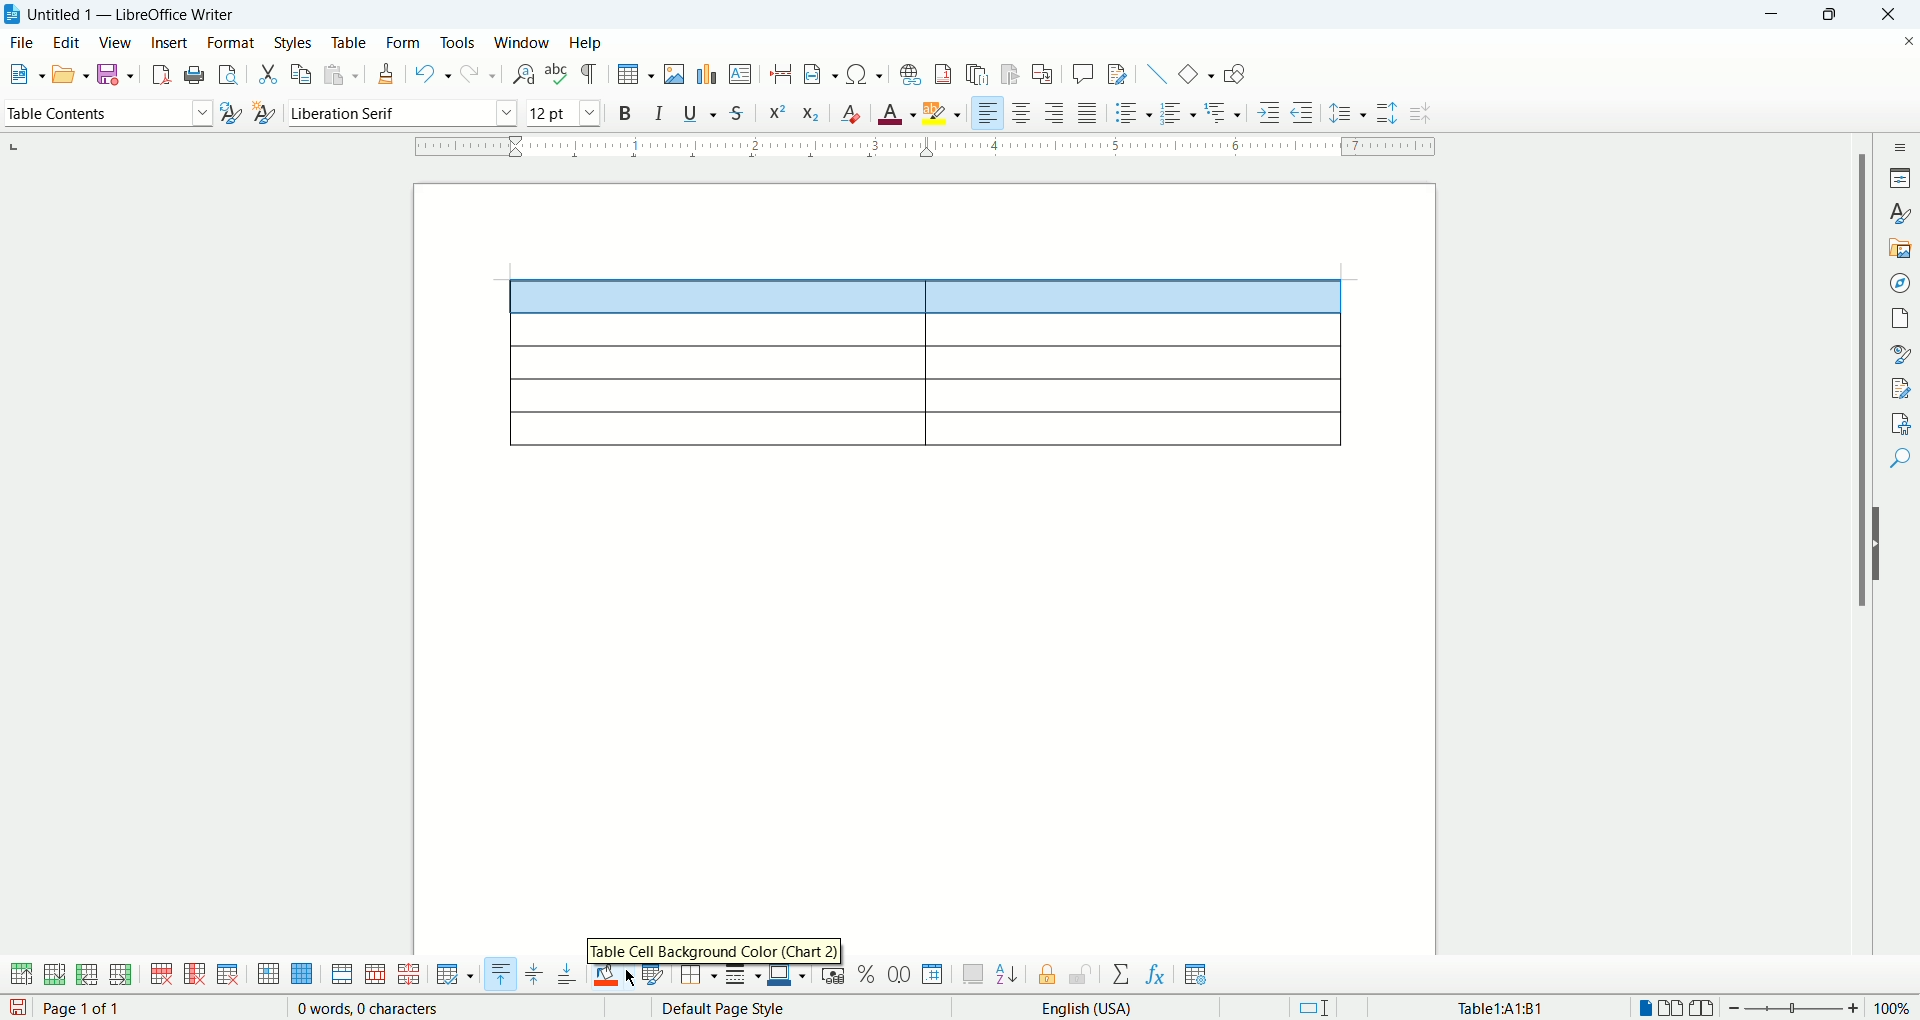 This screenshot has height=1020, width=1920. Describe the element at coordinates (1777, 15) in the screenshot. I see `minimize` at that location.